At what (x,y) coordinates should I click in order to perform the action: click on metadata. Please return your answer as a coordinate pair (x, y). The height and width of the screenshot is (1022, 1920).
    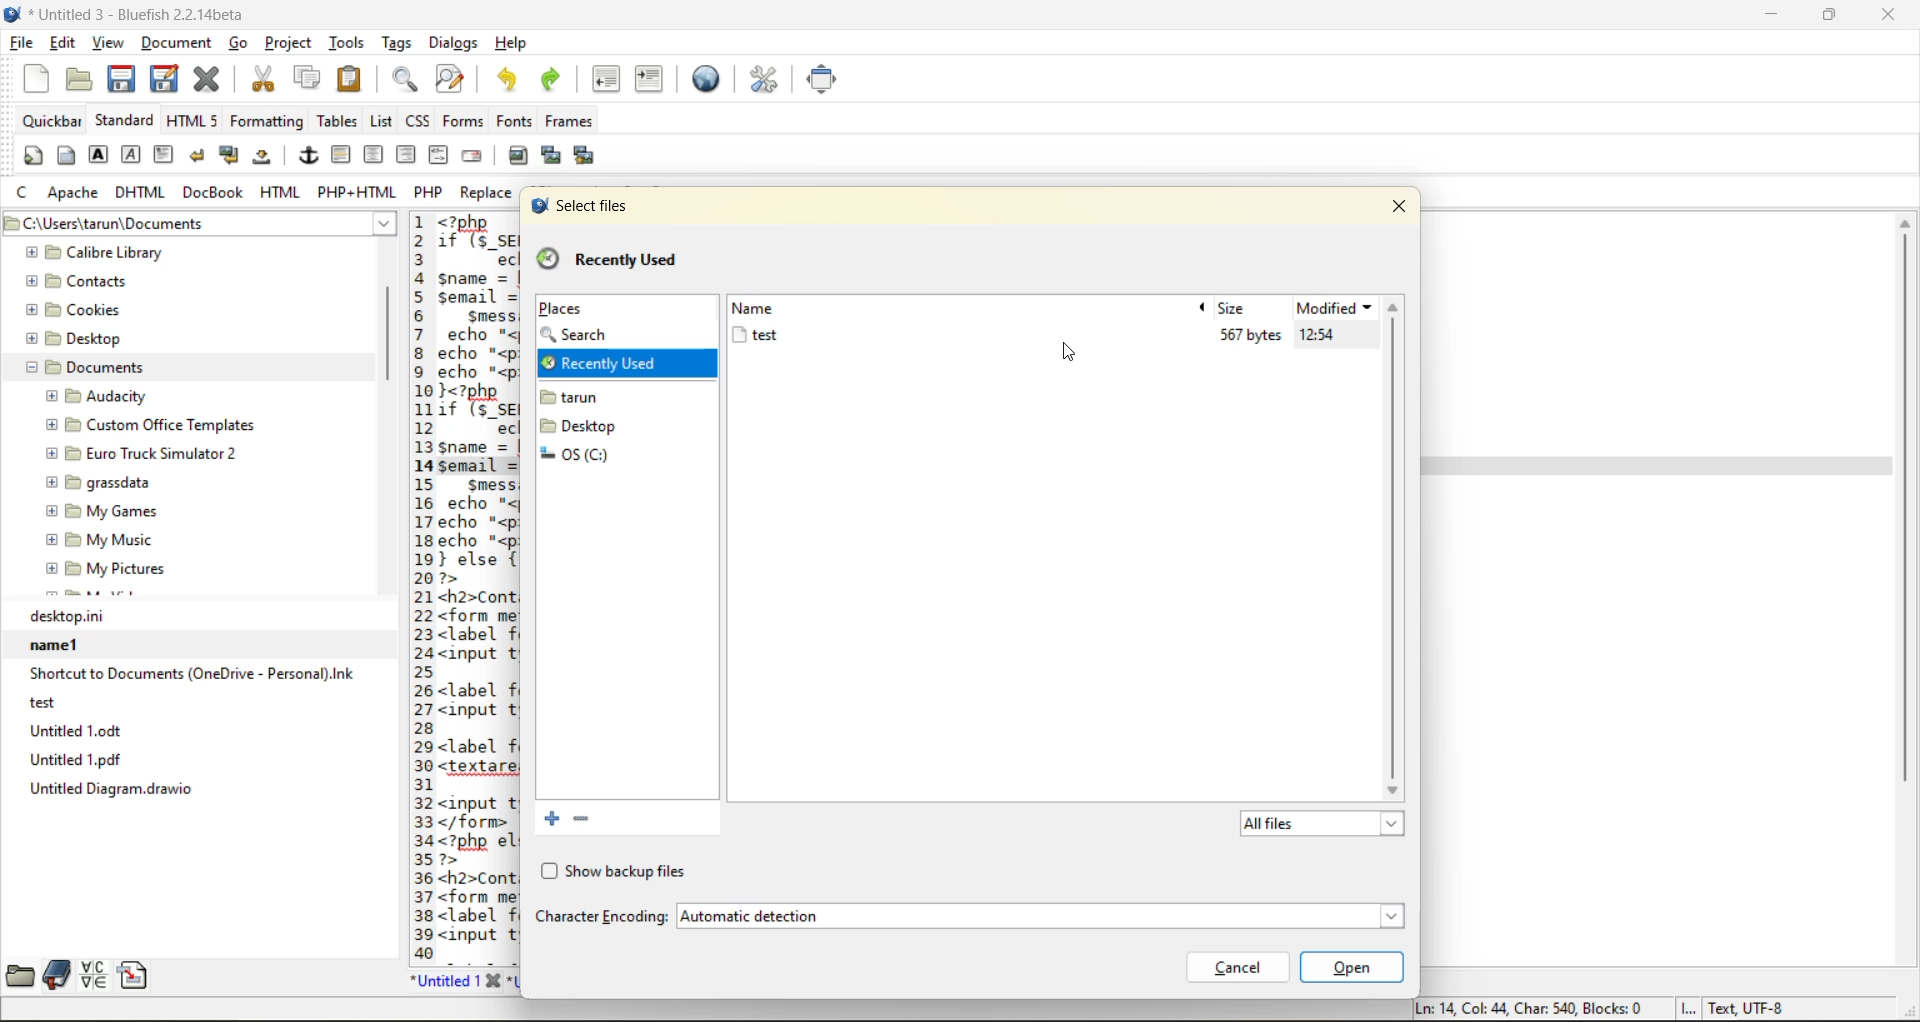
    Looking at the image, I should click on (1600, 1009).